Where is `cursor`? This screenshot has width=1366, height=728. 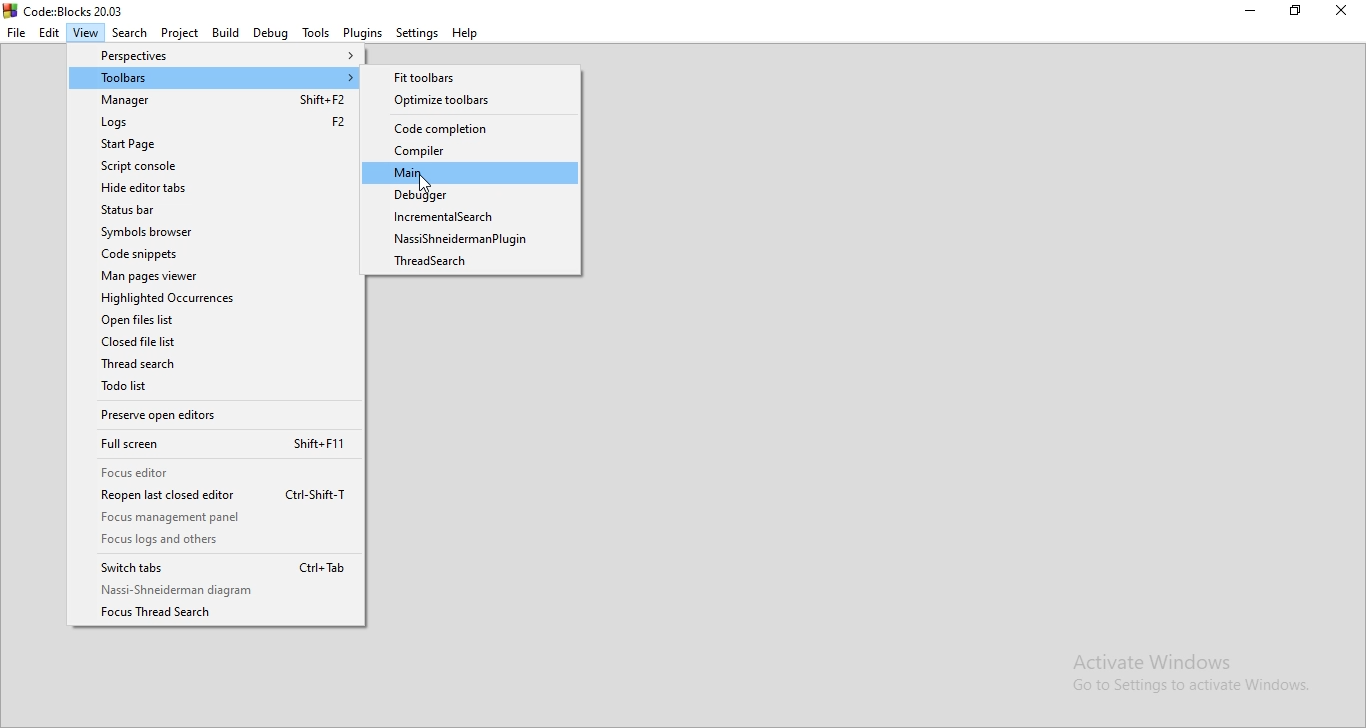 cursor is located at coordinates (425, 186).